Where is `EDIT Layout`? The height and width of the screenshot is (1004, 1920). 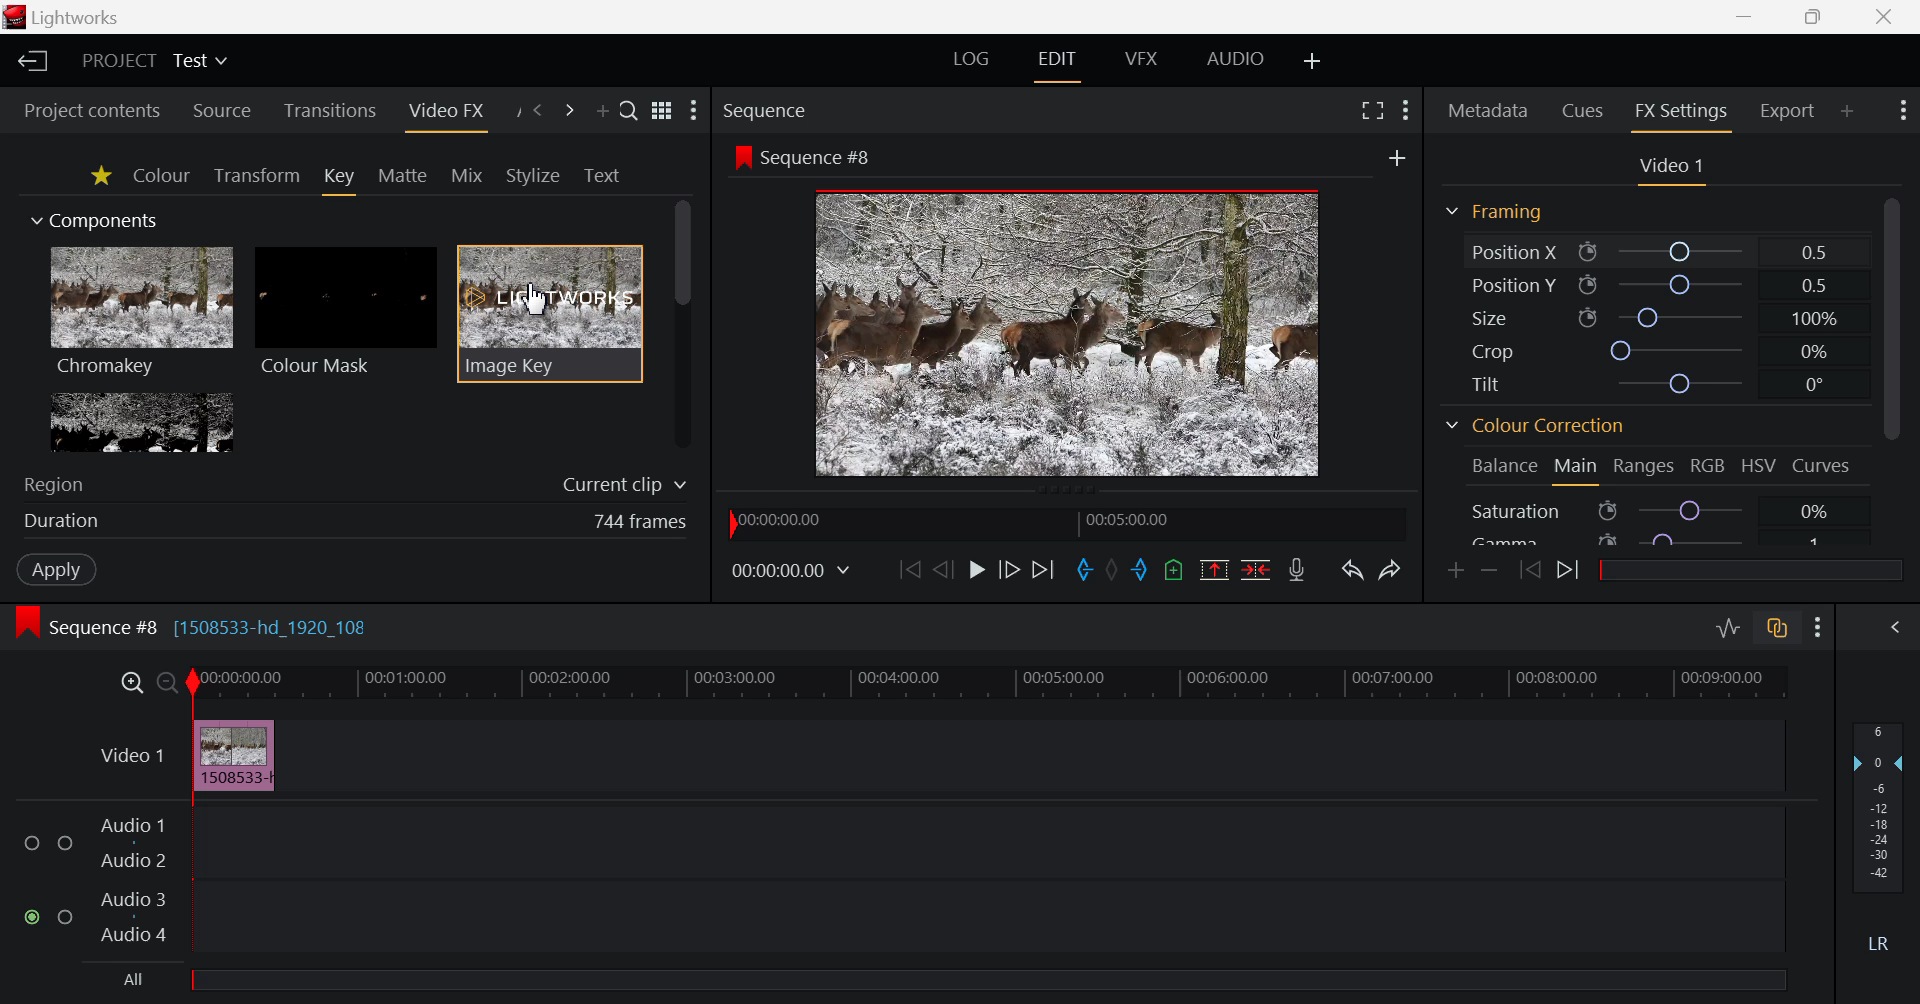 EDIT Layout is located at coordinates (1056, 64).